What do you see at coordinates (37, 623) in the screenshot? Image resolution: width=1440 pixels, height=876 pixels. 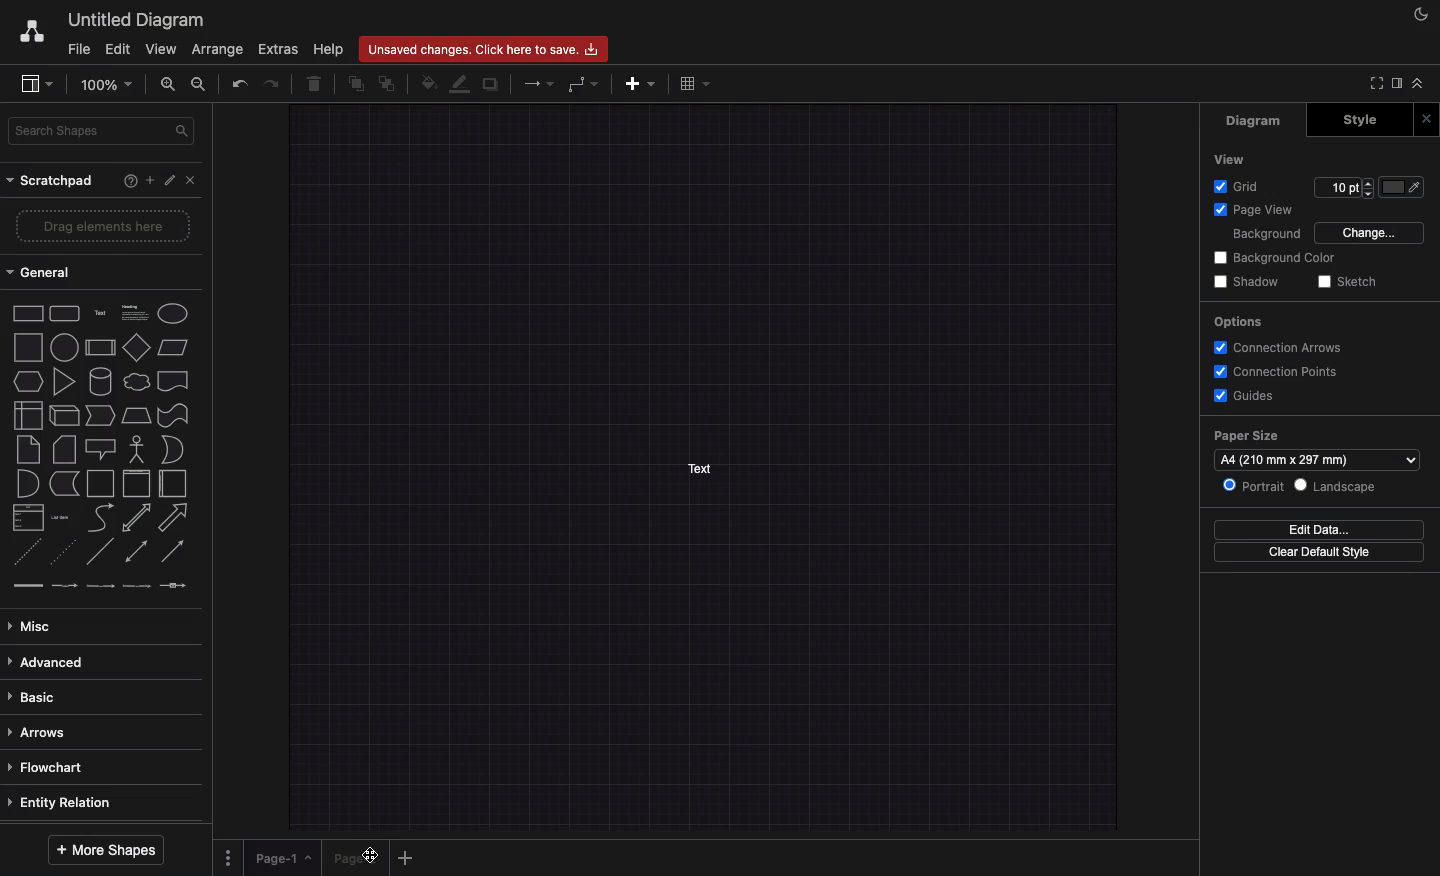 I see `Mis` at bounding box center [37, 623].